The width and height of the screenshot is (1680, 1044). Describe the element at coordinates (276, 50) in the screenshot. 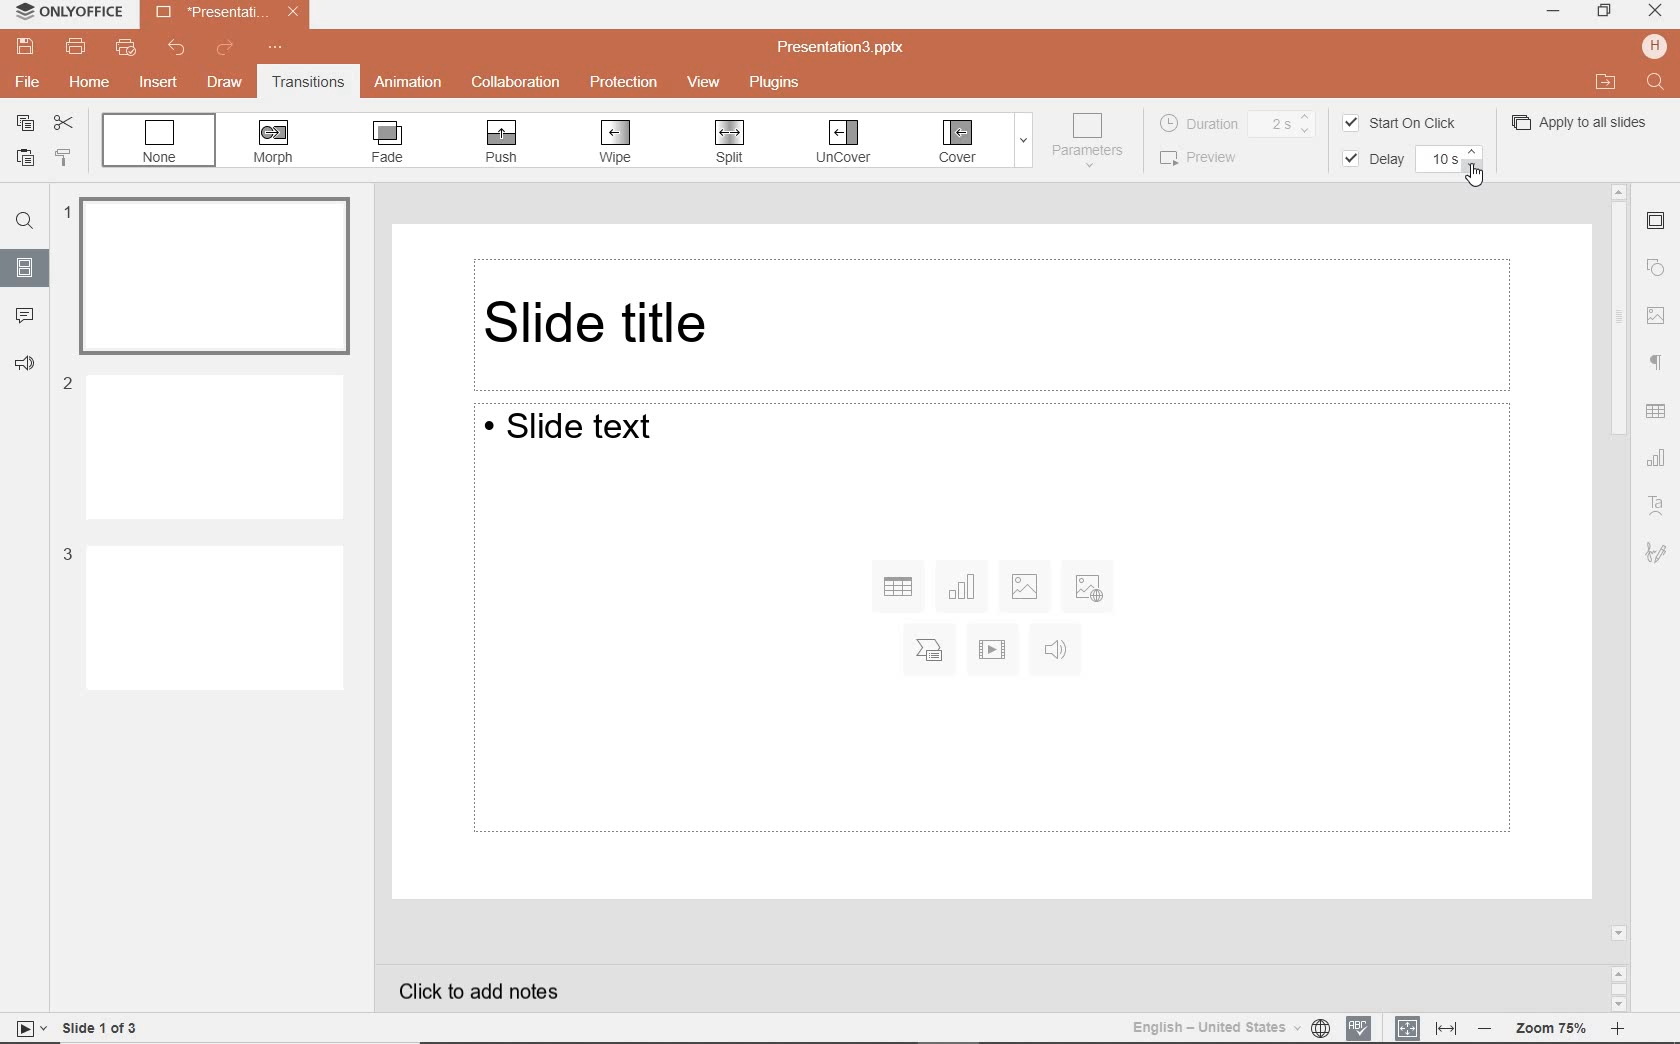

I see `customize quick access toolbar` at that location.